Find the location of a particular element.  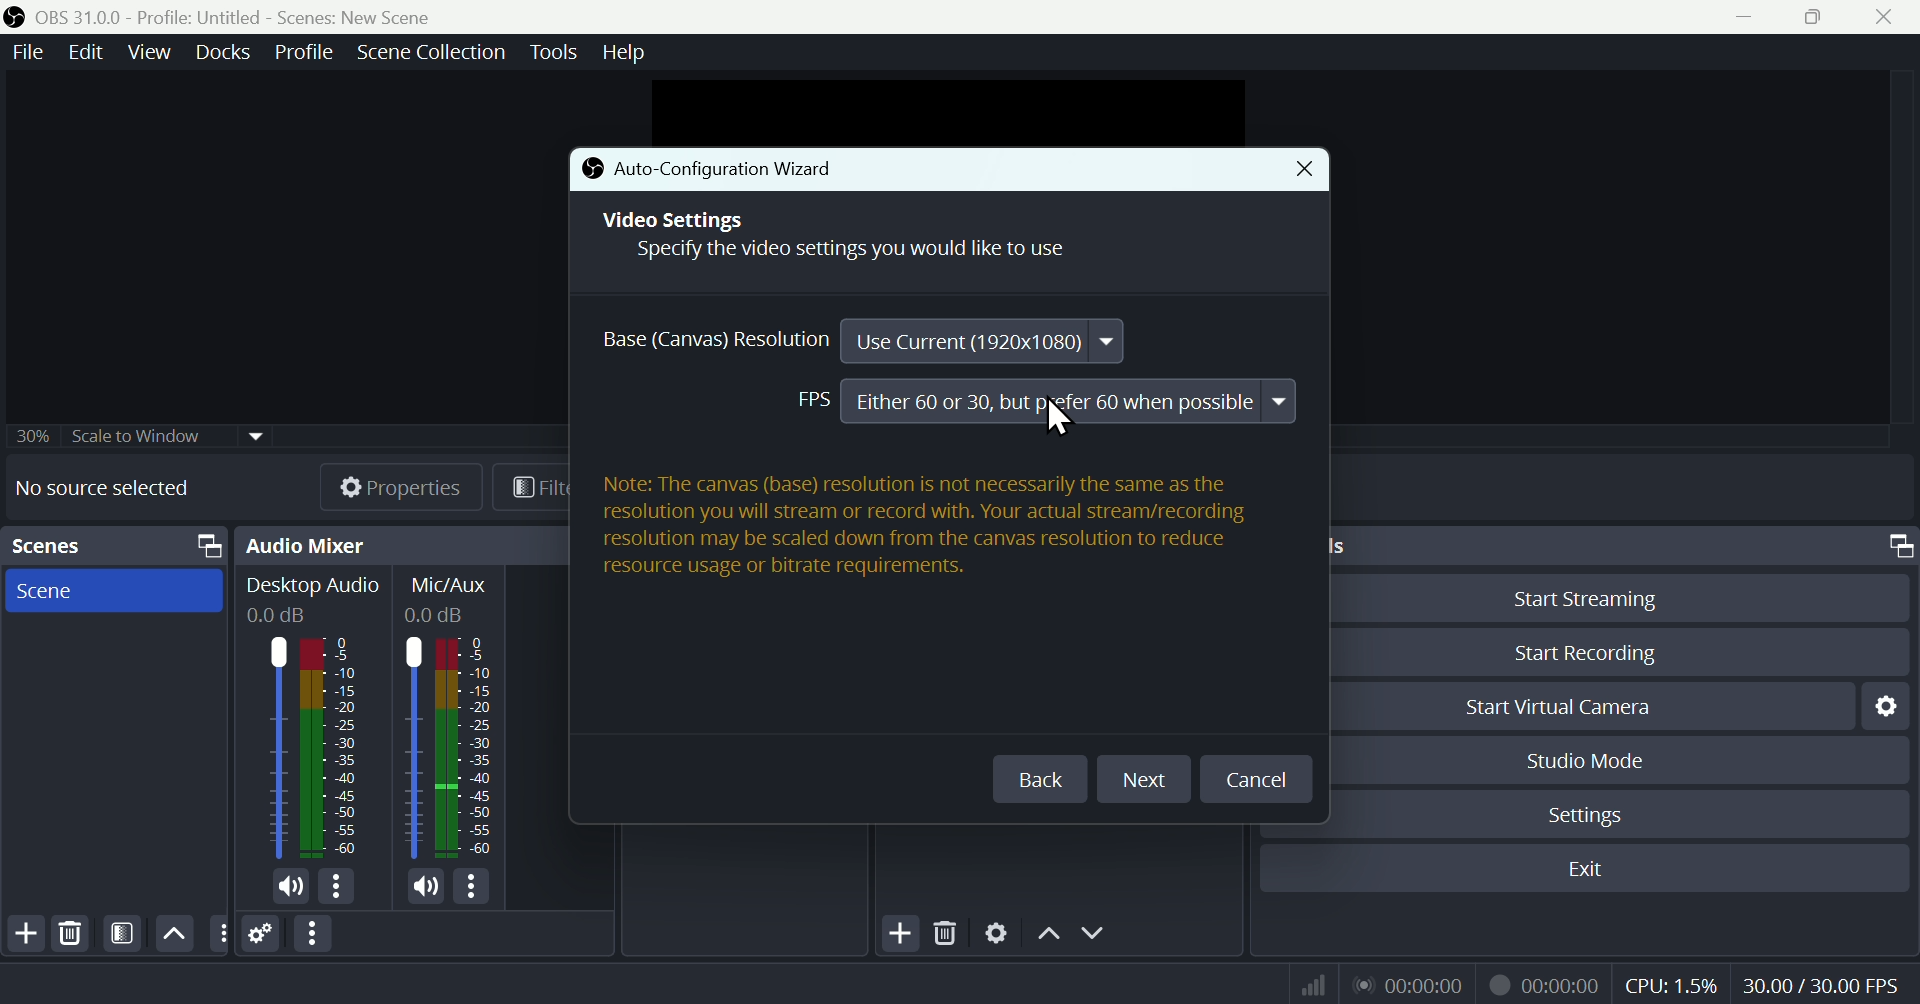

Tools is located at coordinates (557, 52).